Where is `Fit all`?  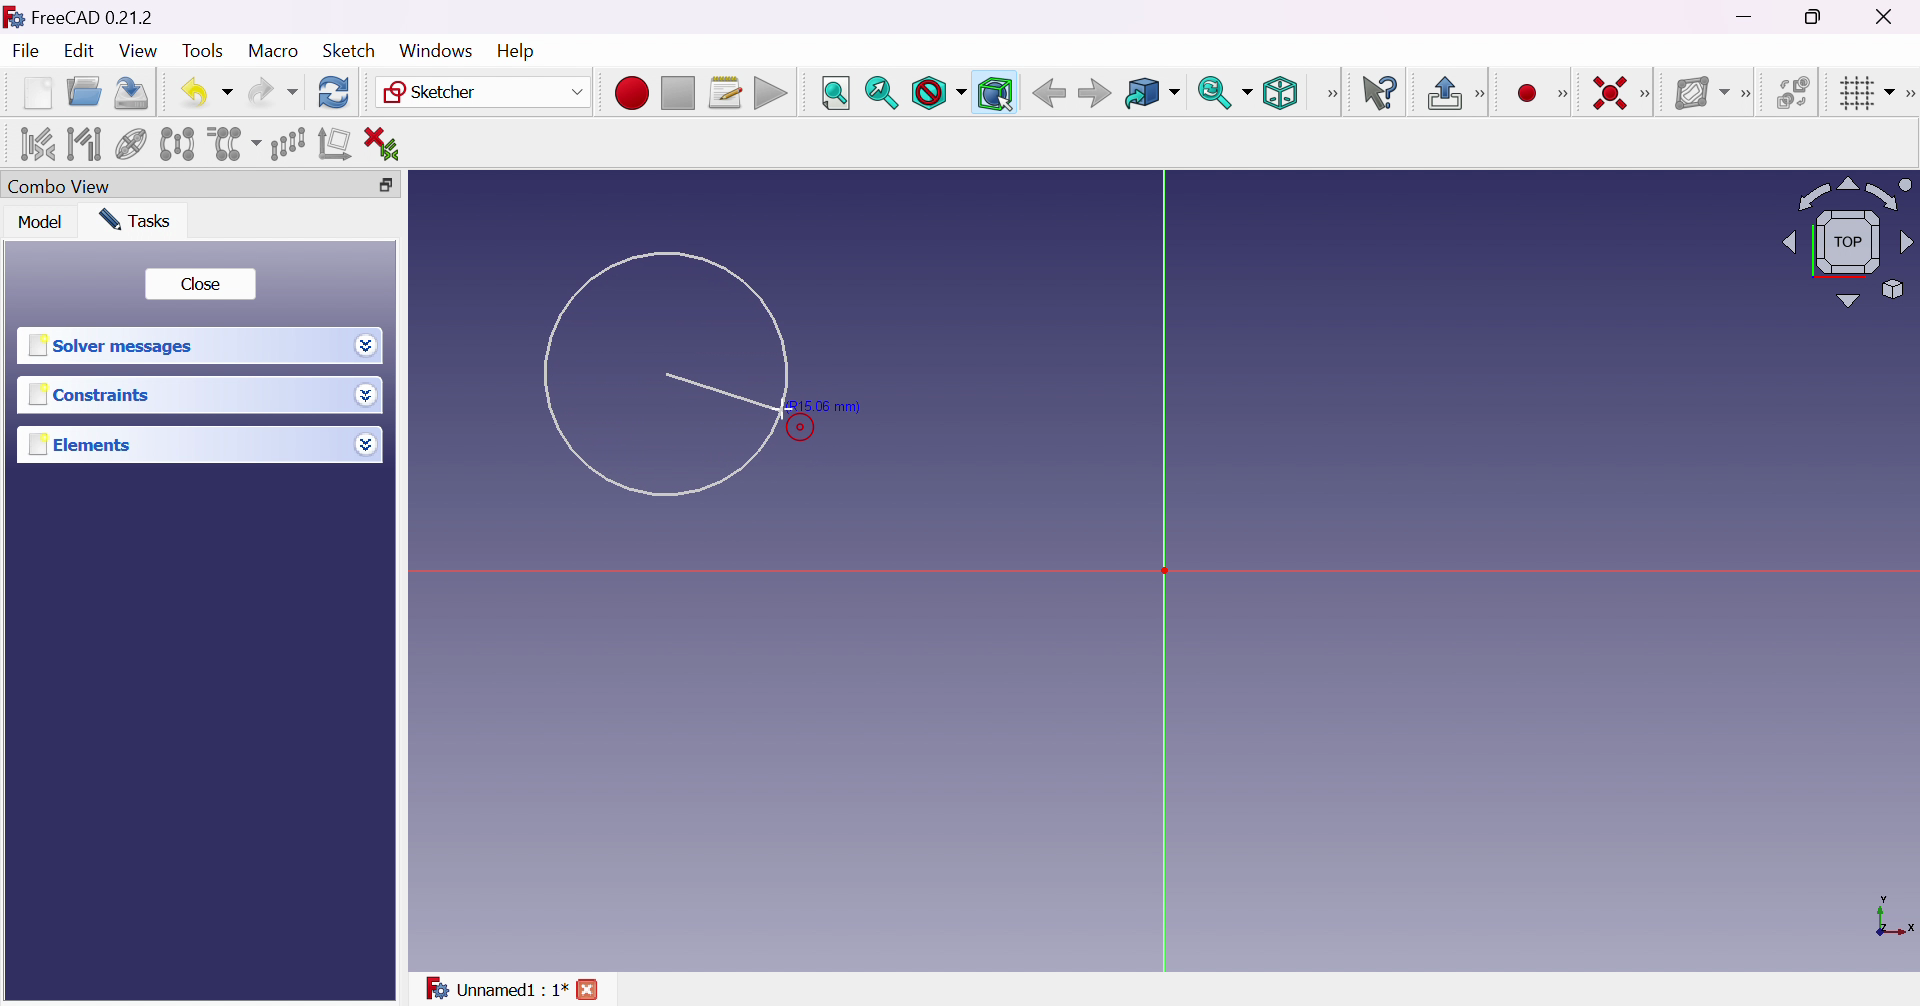
Fit all is located at coordinates (835, 94).